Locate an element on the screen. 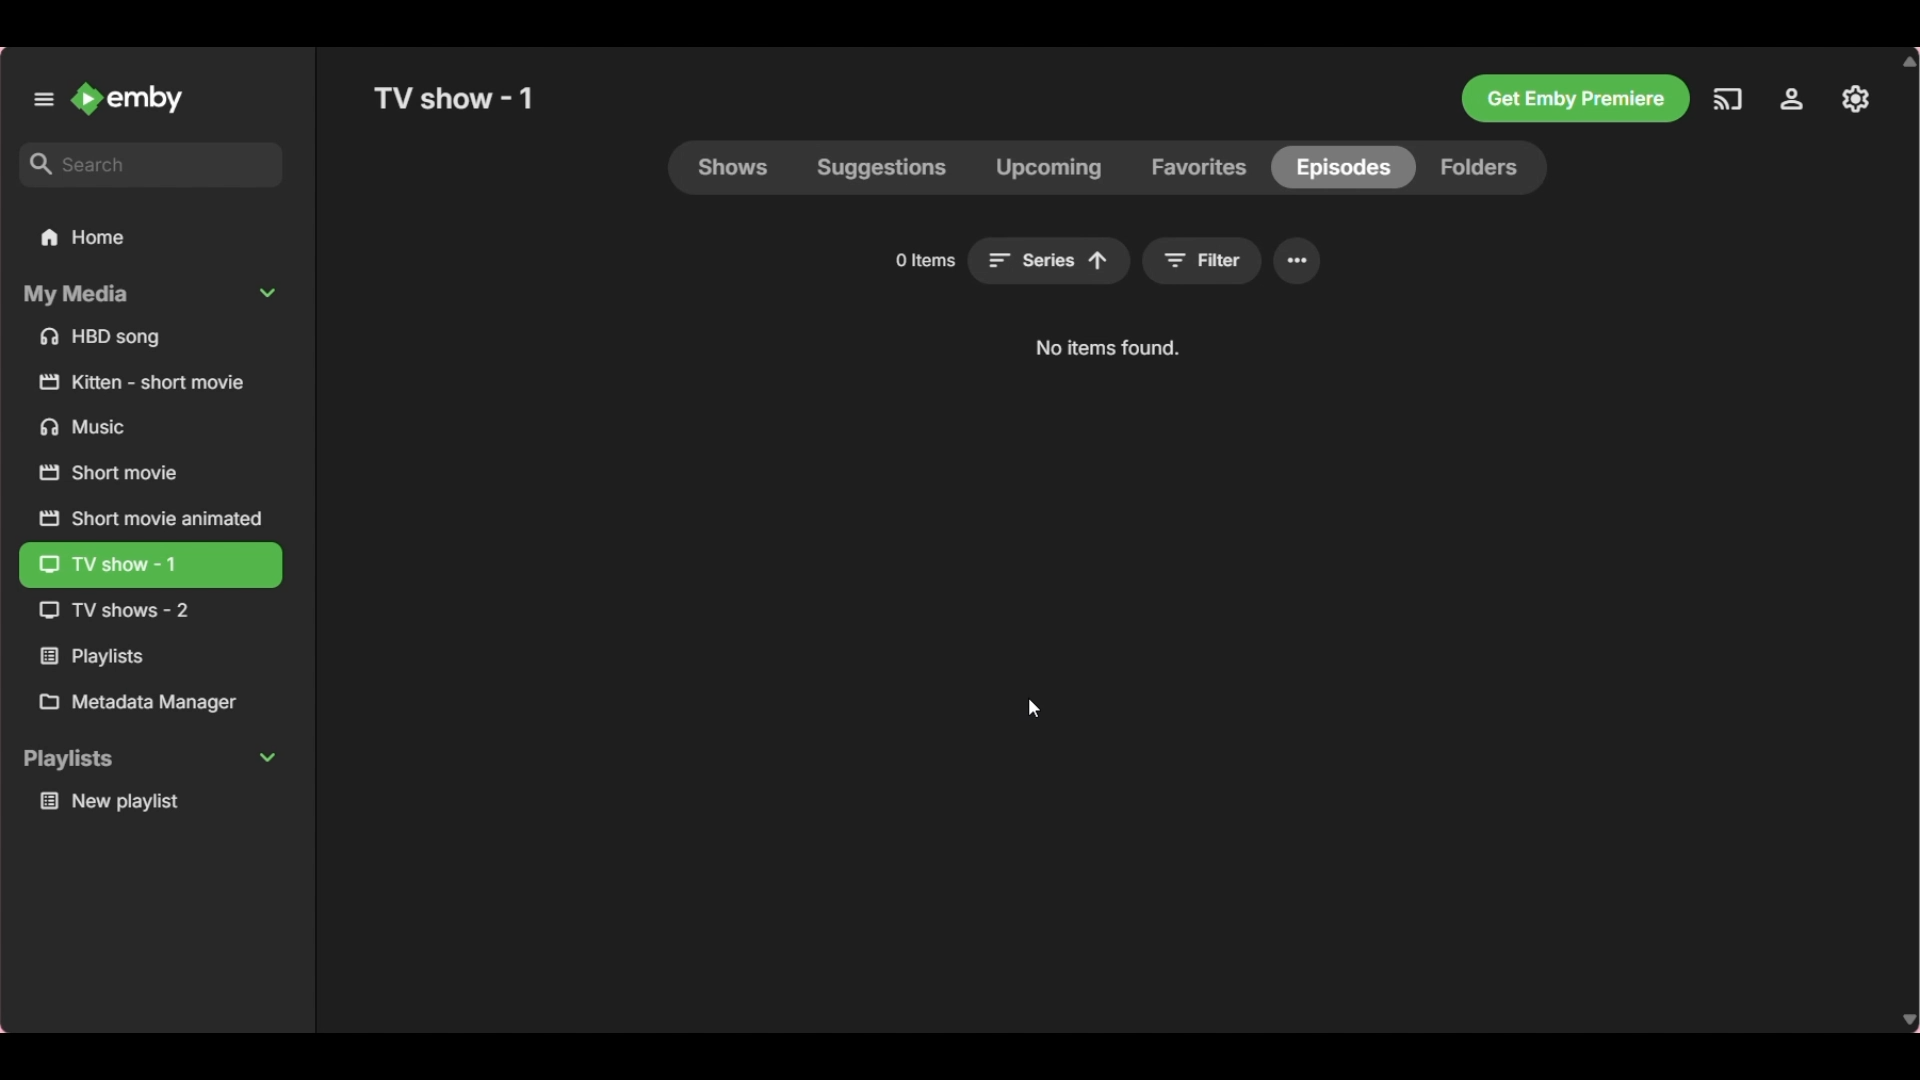  Indicates episode was deleted is located at coordinates (1108, 349).